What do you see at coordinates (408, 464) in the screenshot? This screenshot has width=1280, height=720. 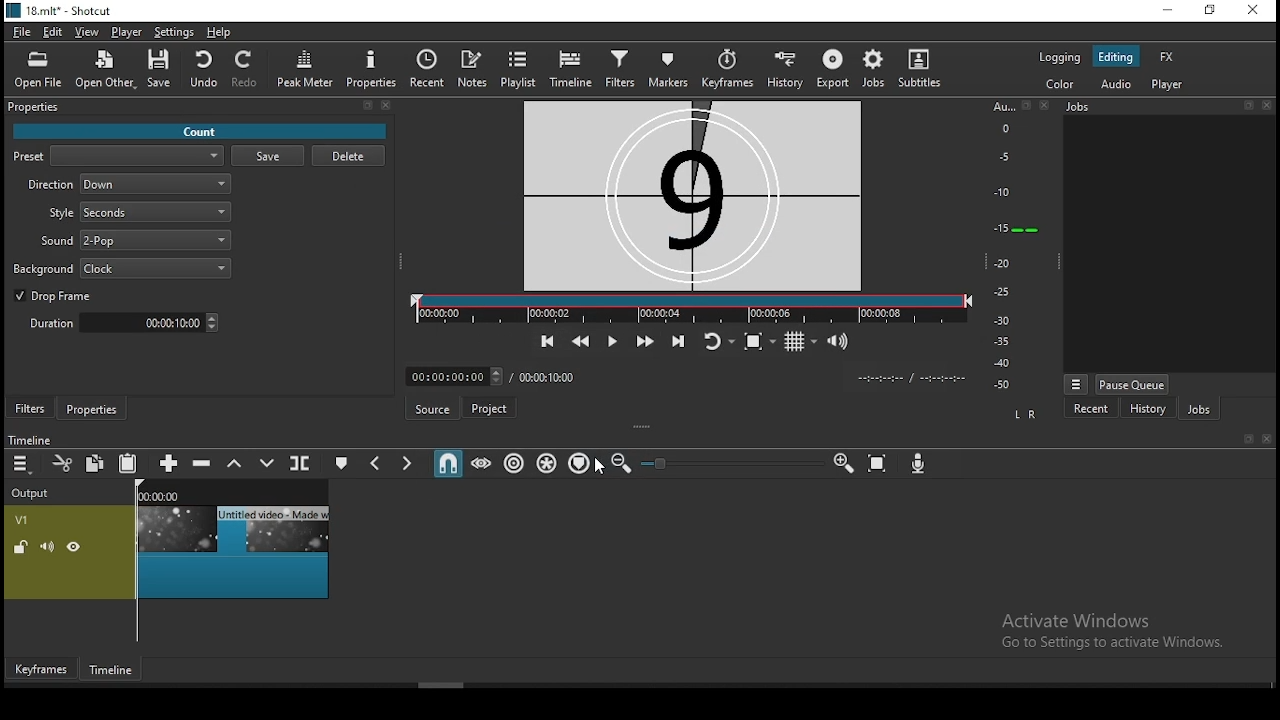 I see `next marker` at bounding box center [408, 464].